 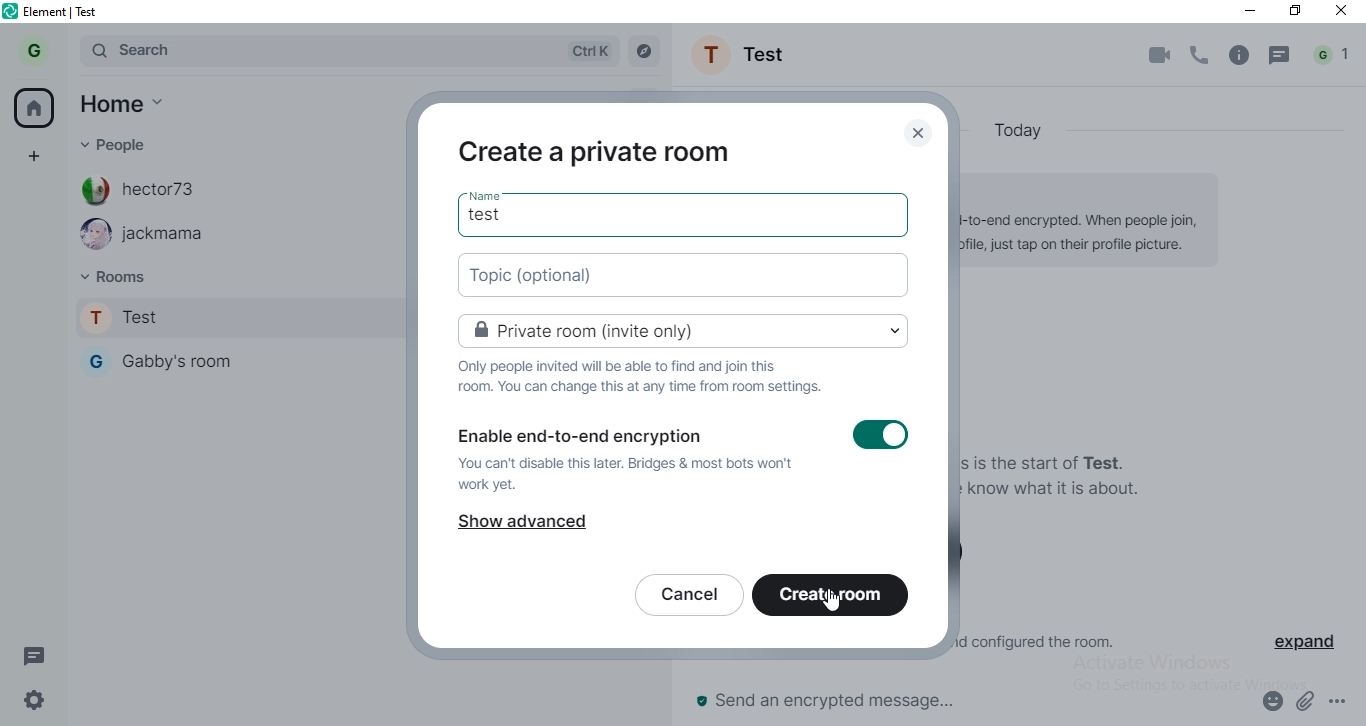 What do you see at coordinates (1239, 55) in the screenshot?
I see `info` at bounding box center [1239, 55].